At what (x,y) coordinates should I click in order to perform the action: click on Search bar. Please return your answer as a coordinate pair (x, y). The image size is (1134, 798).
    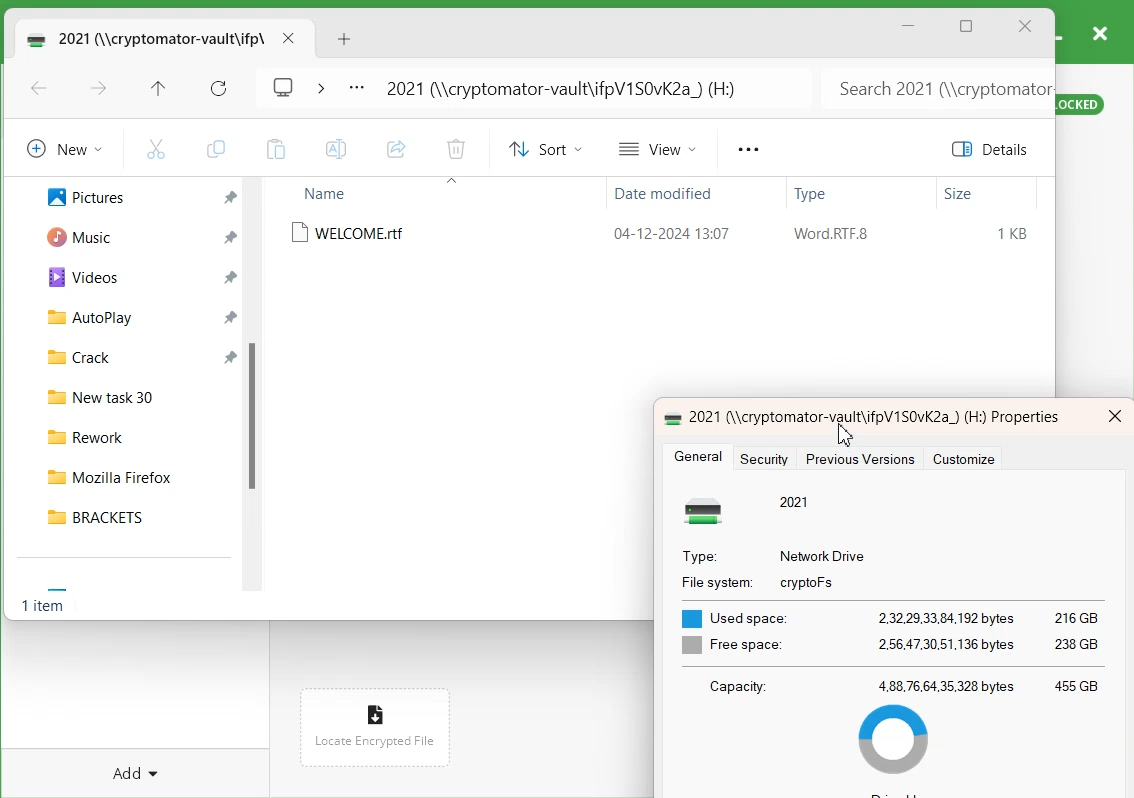
    Looking at the image, I should click on (935, 88).